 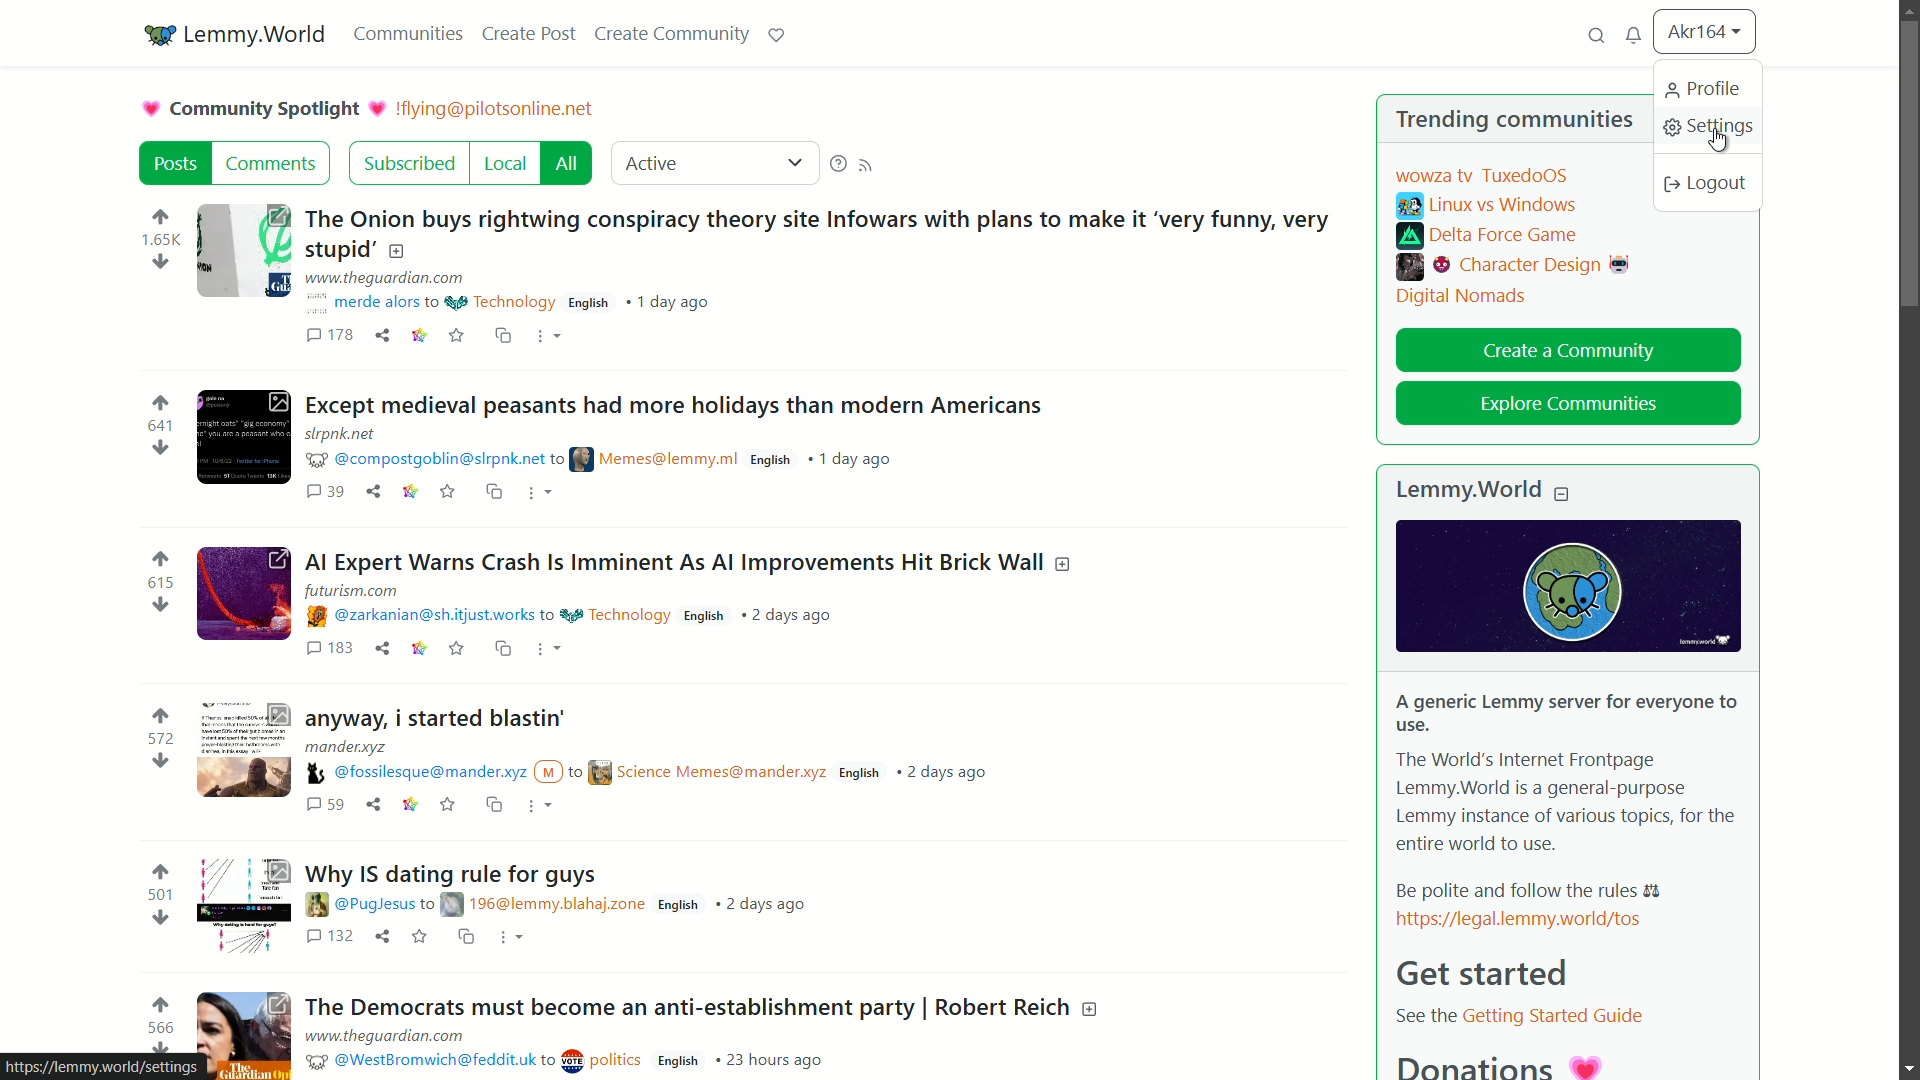 What do you see at coordinates (1570, 353) in the screenshot?
I see `create a community` at bounding box center [1570, 353].